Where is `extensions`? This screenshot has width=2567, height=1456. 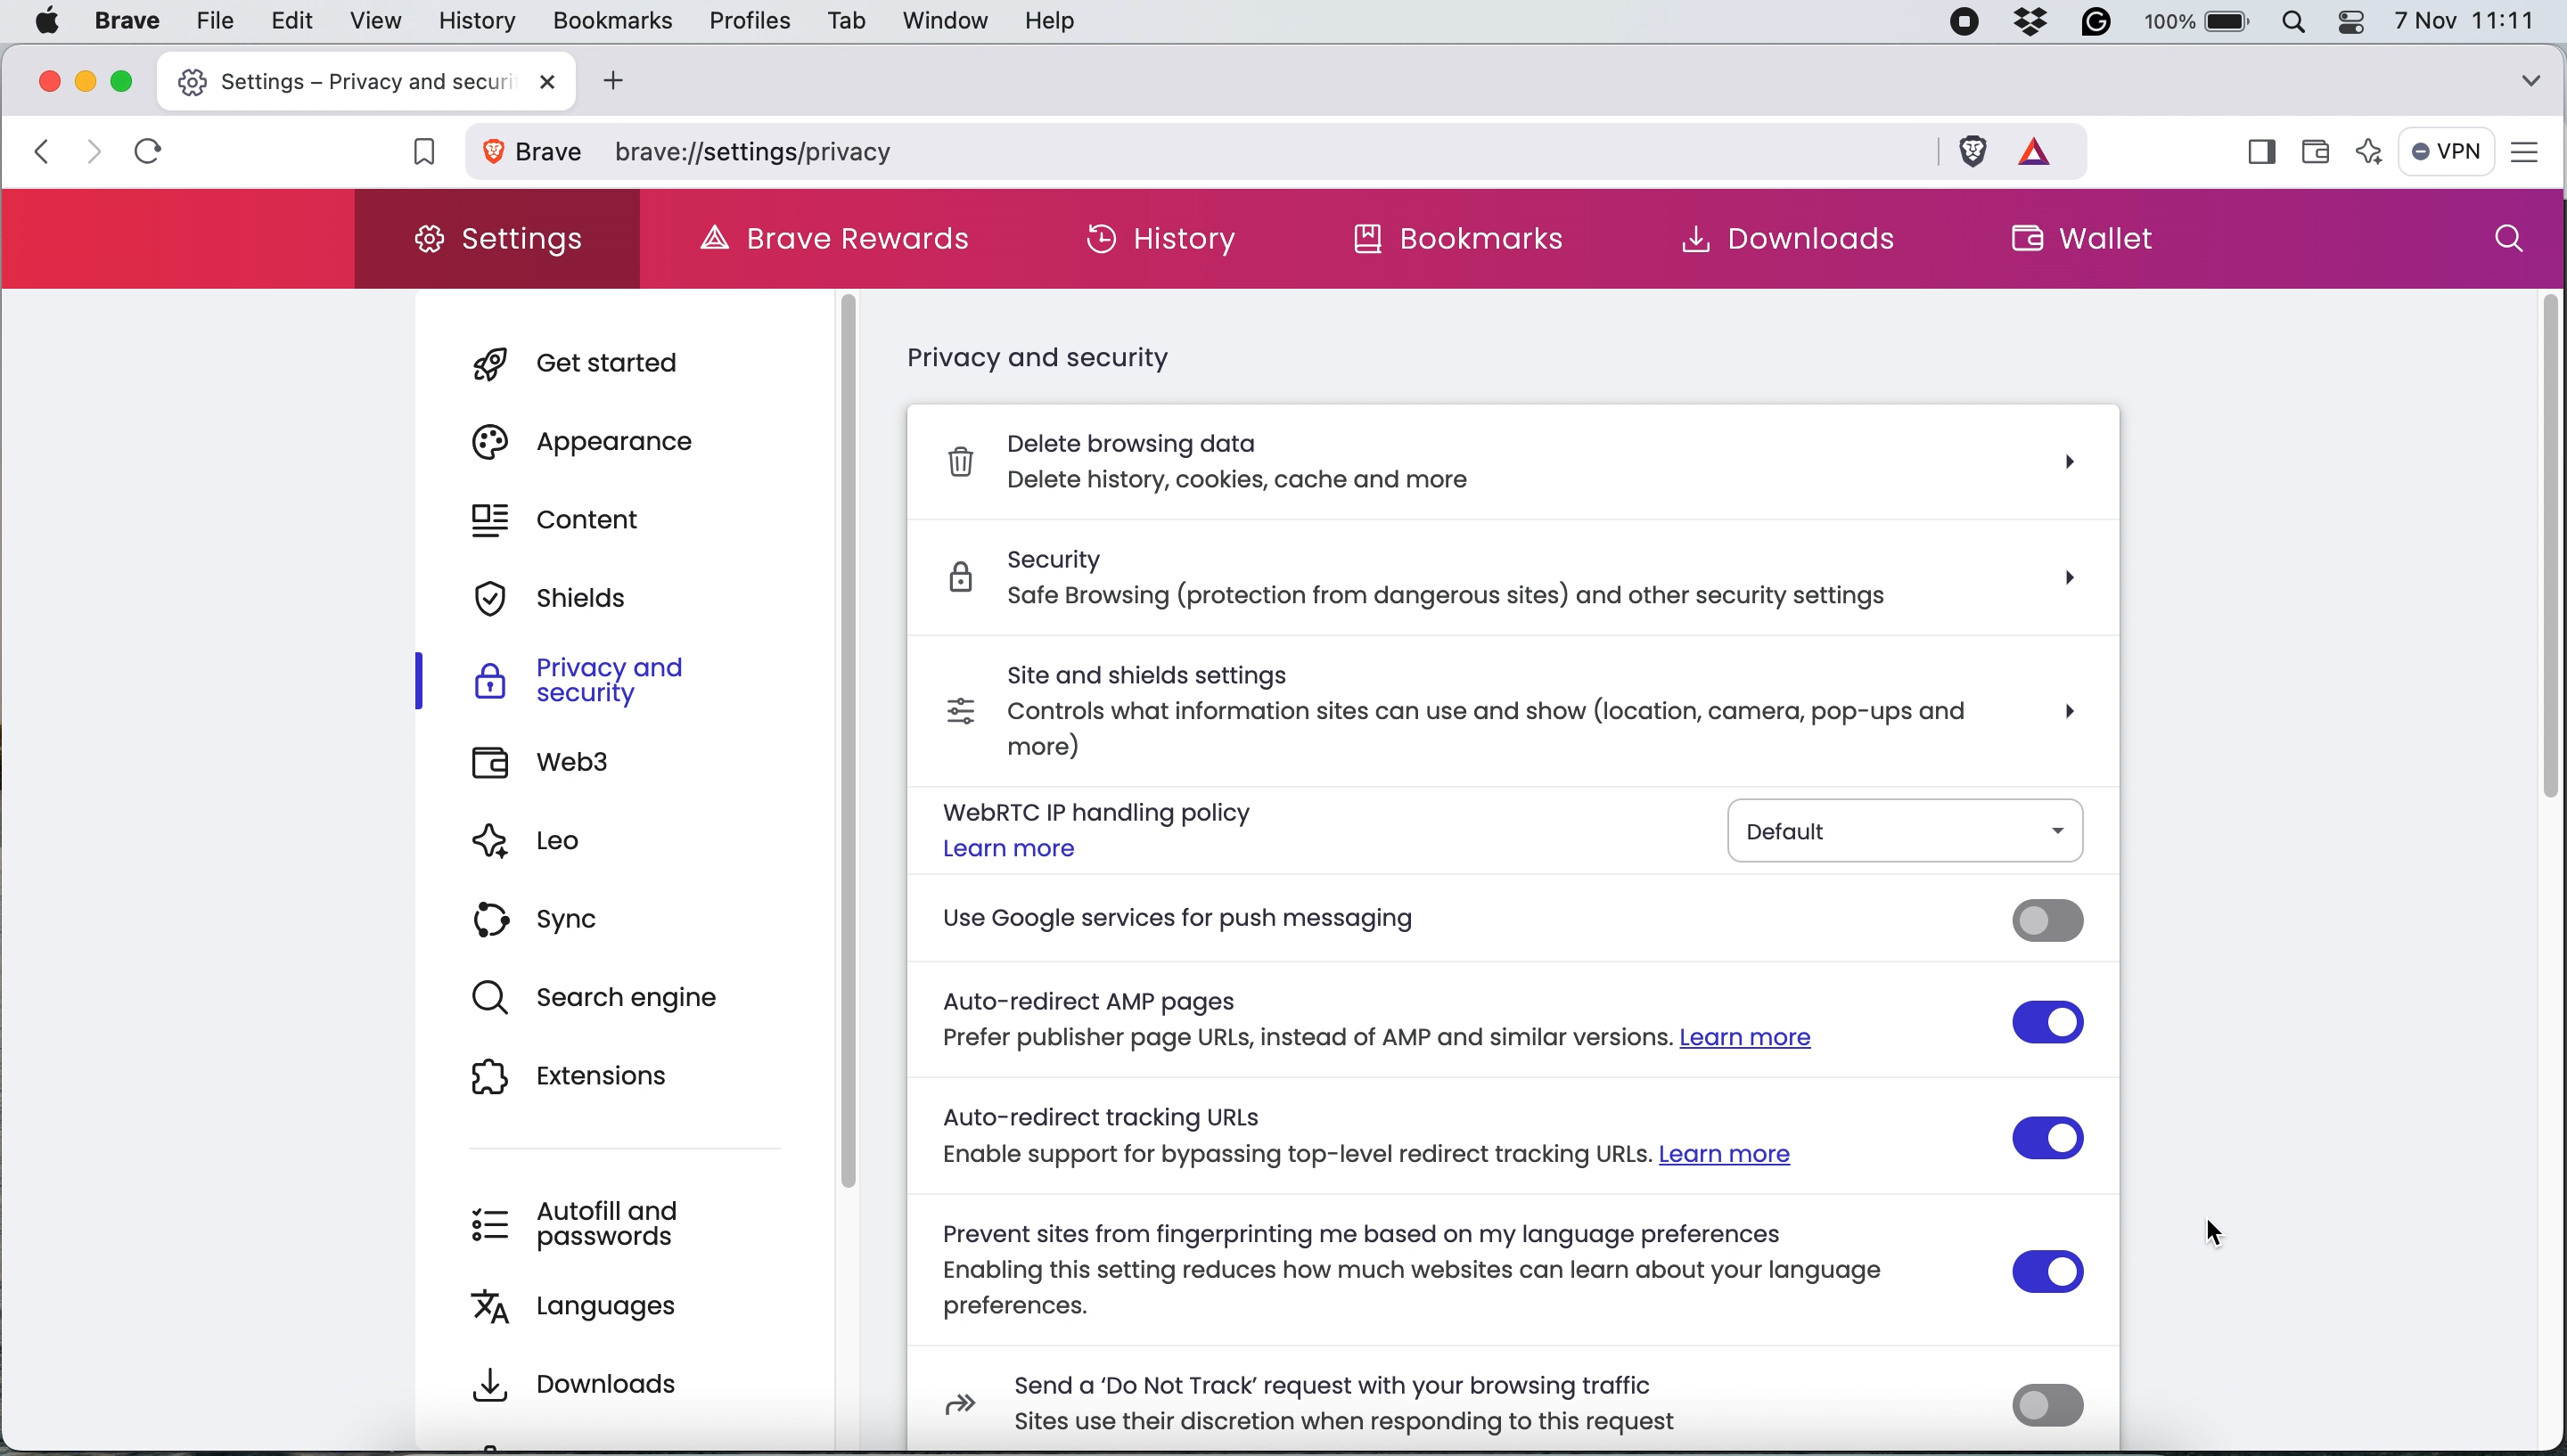
extensions is located at coordinates (590, 1076).